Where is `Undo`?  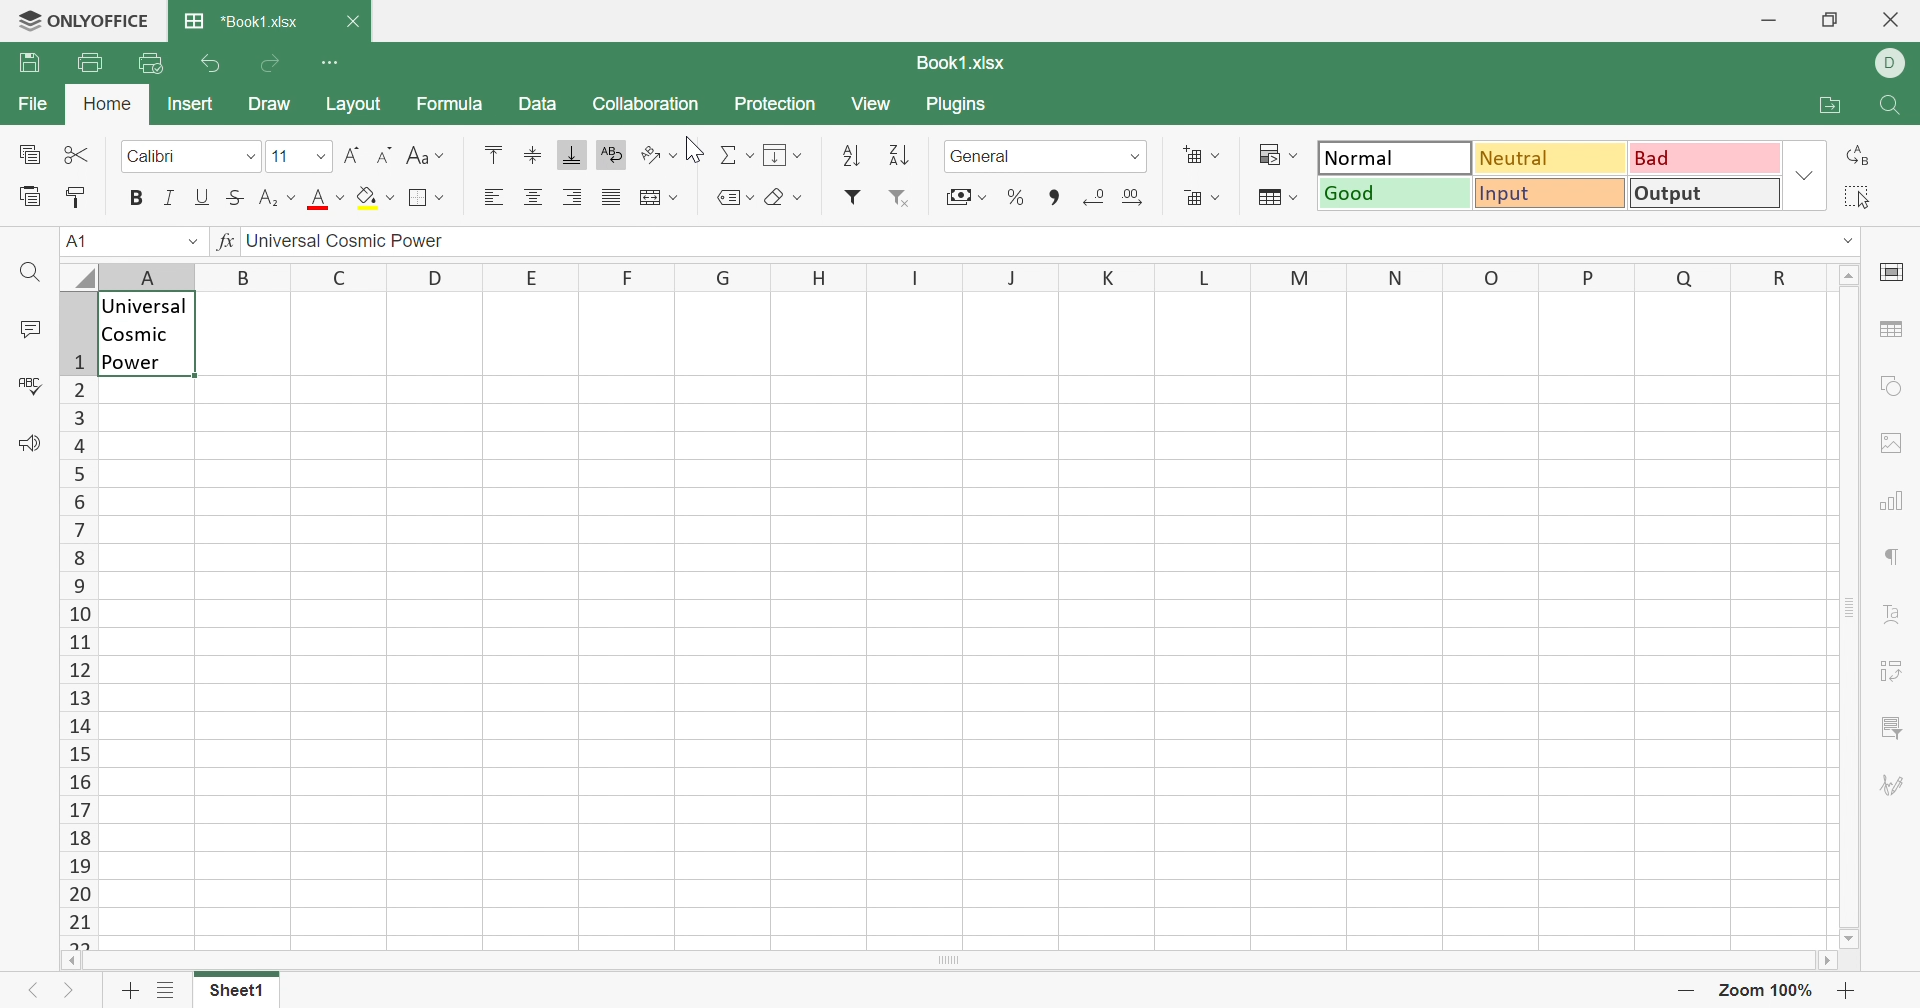 Undo is located at coordinates (209, 63).